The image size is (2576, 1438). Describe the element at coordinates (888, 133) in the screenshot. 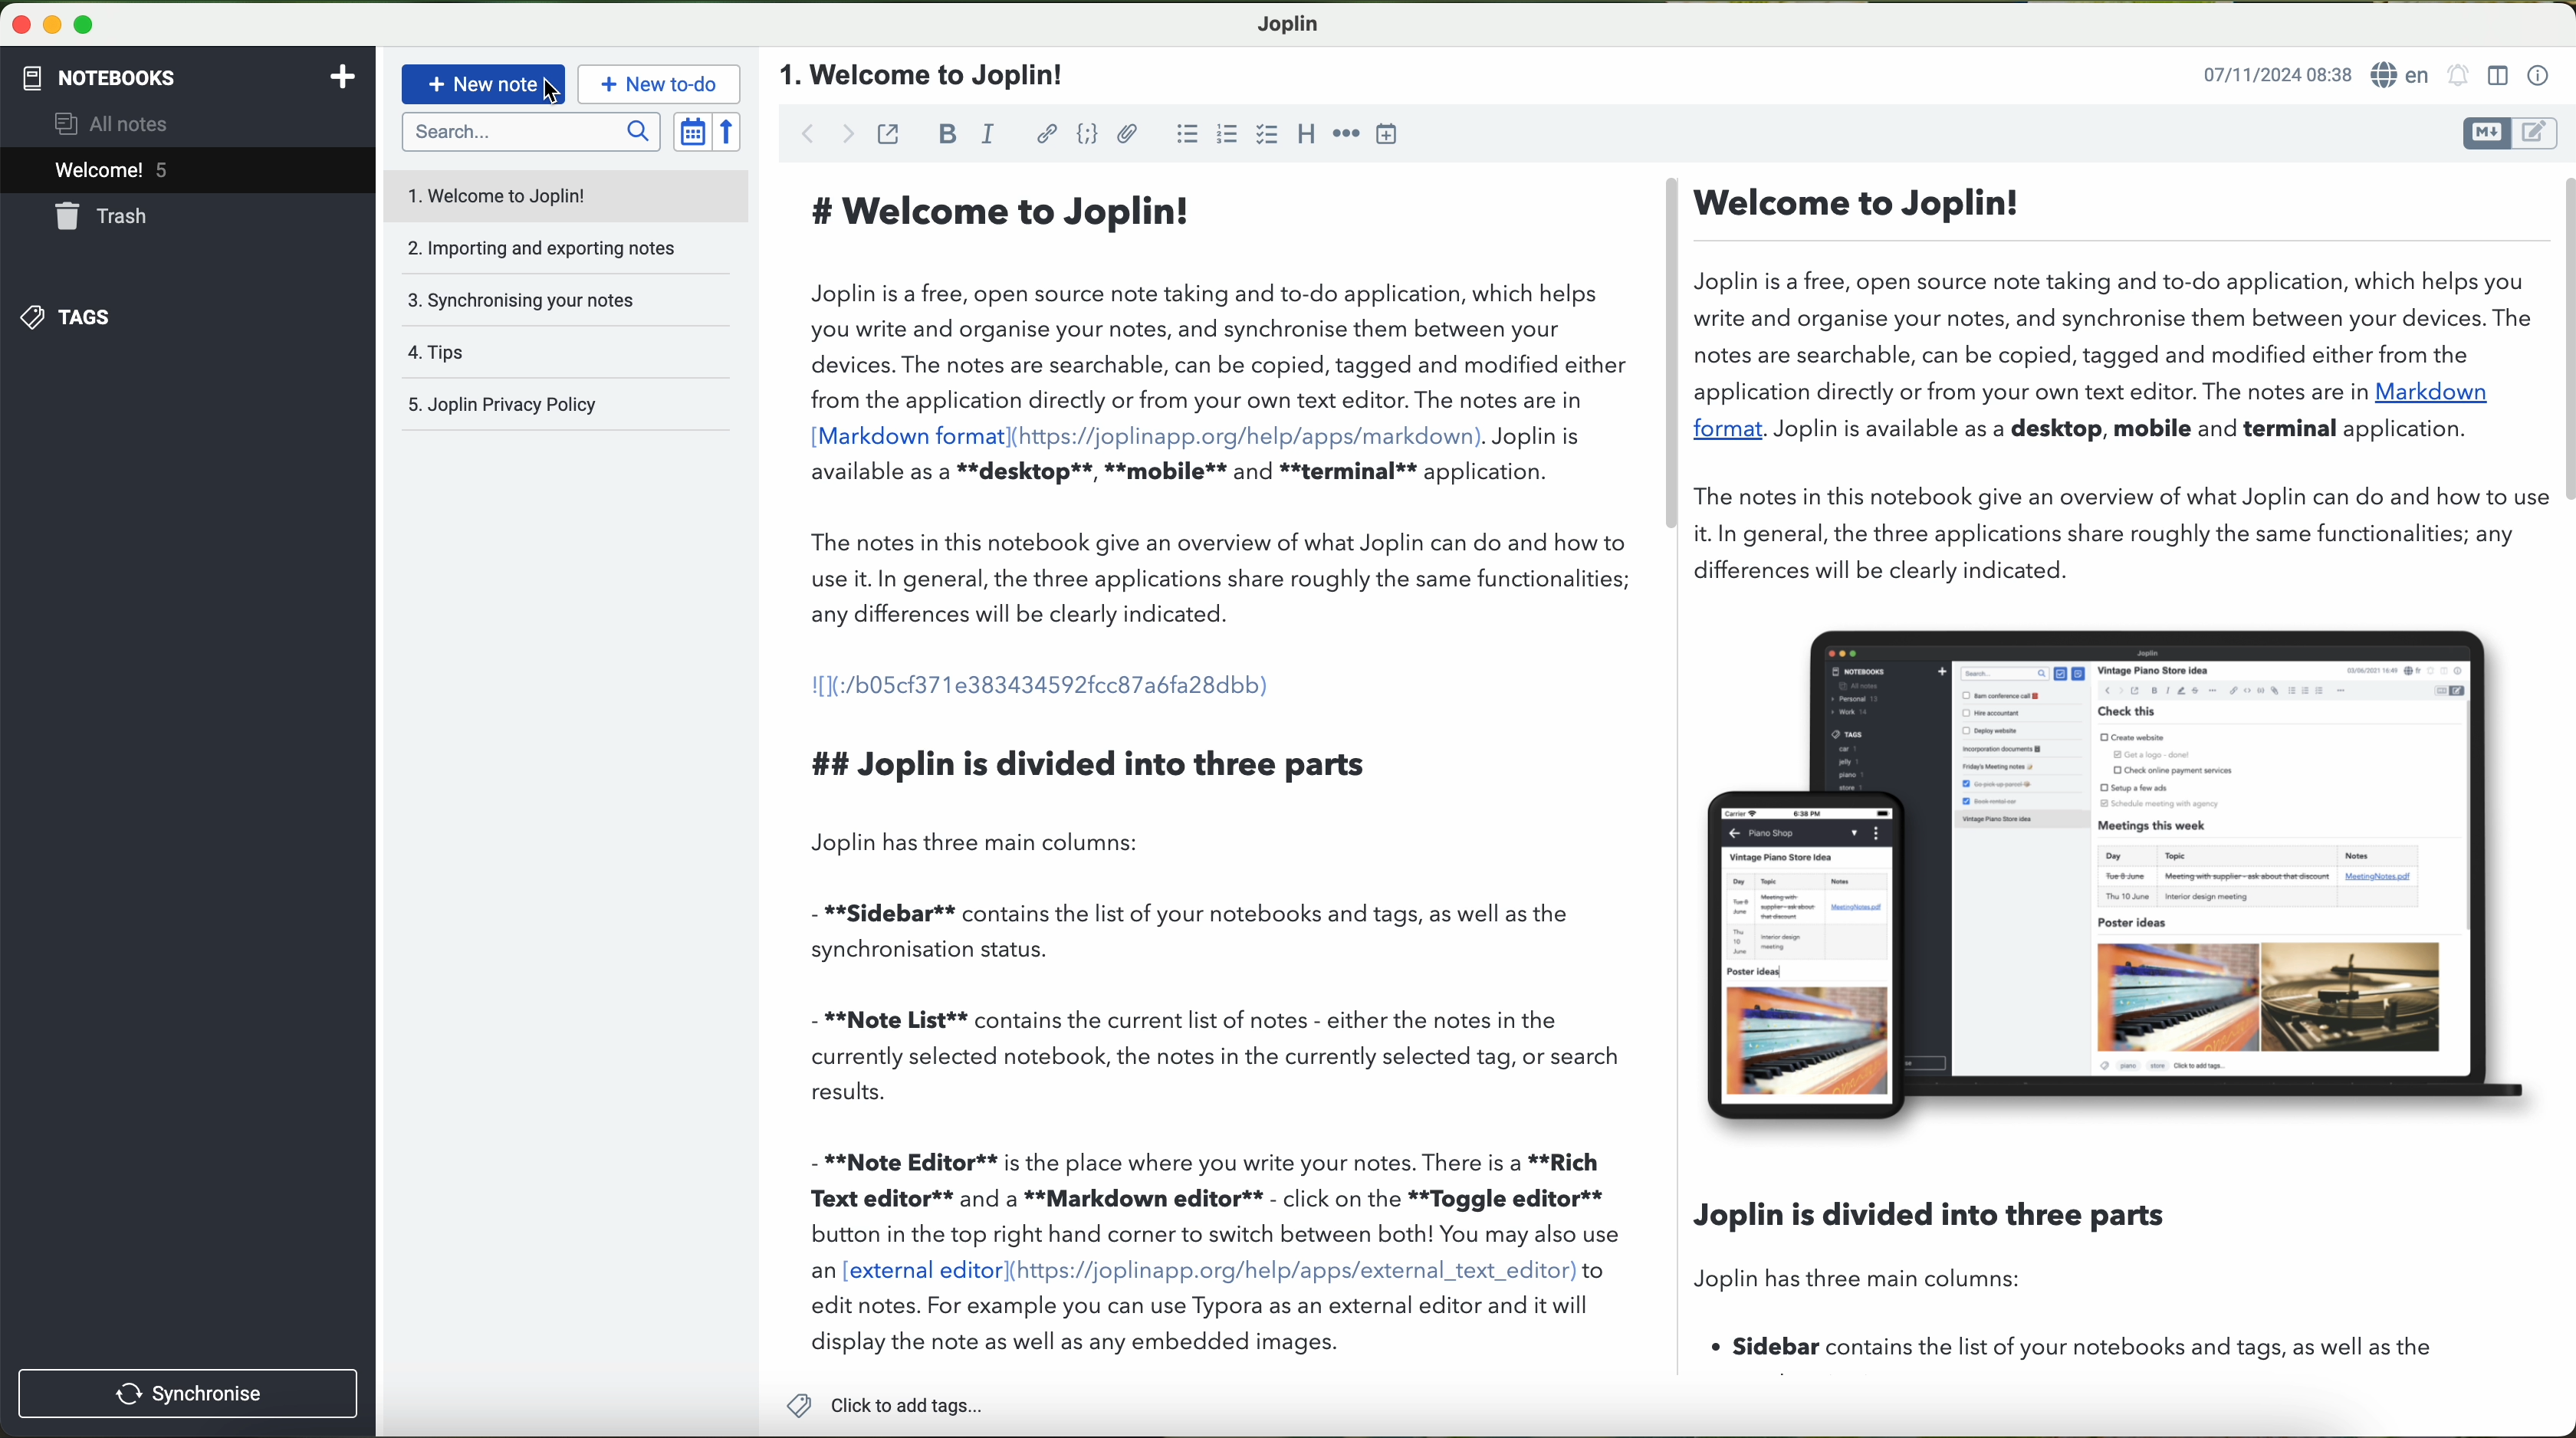

I see `toggle external editing` at that location.